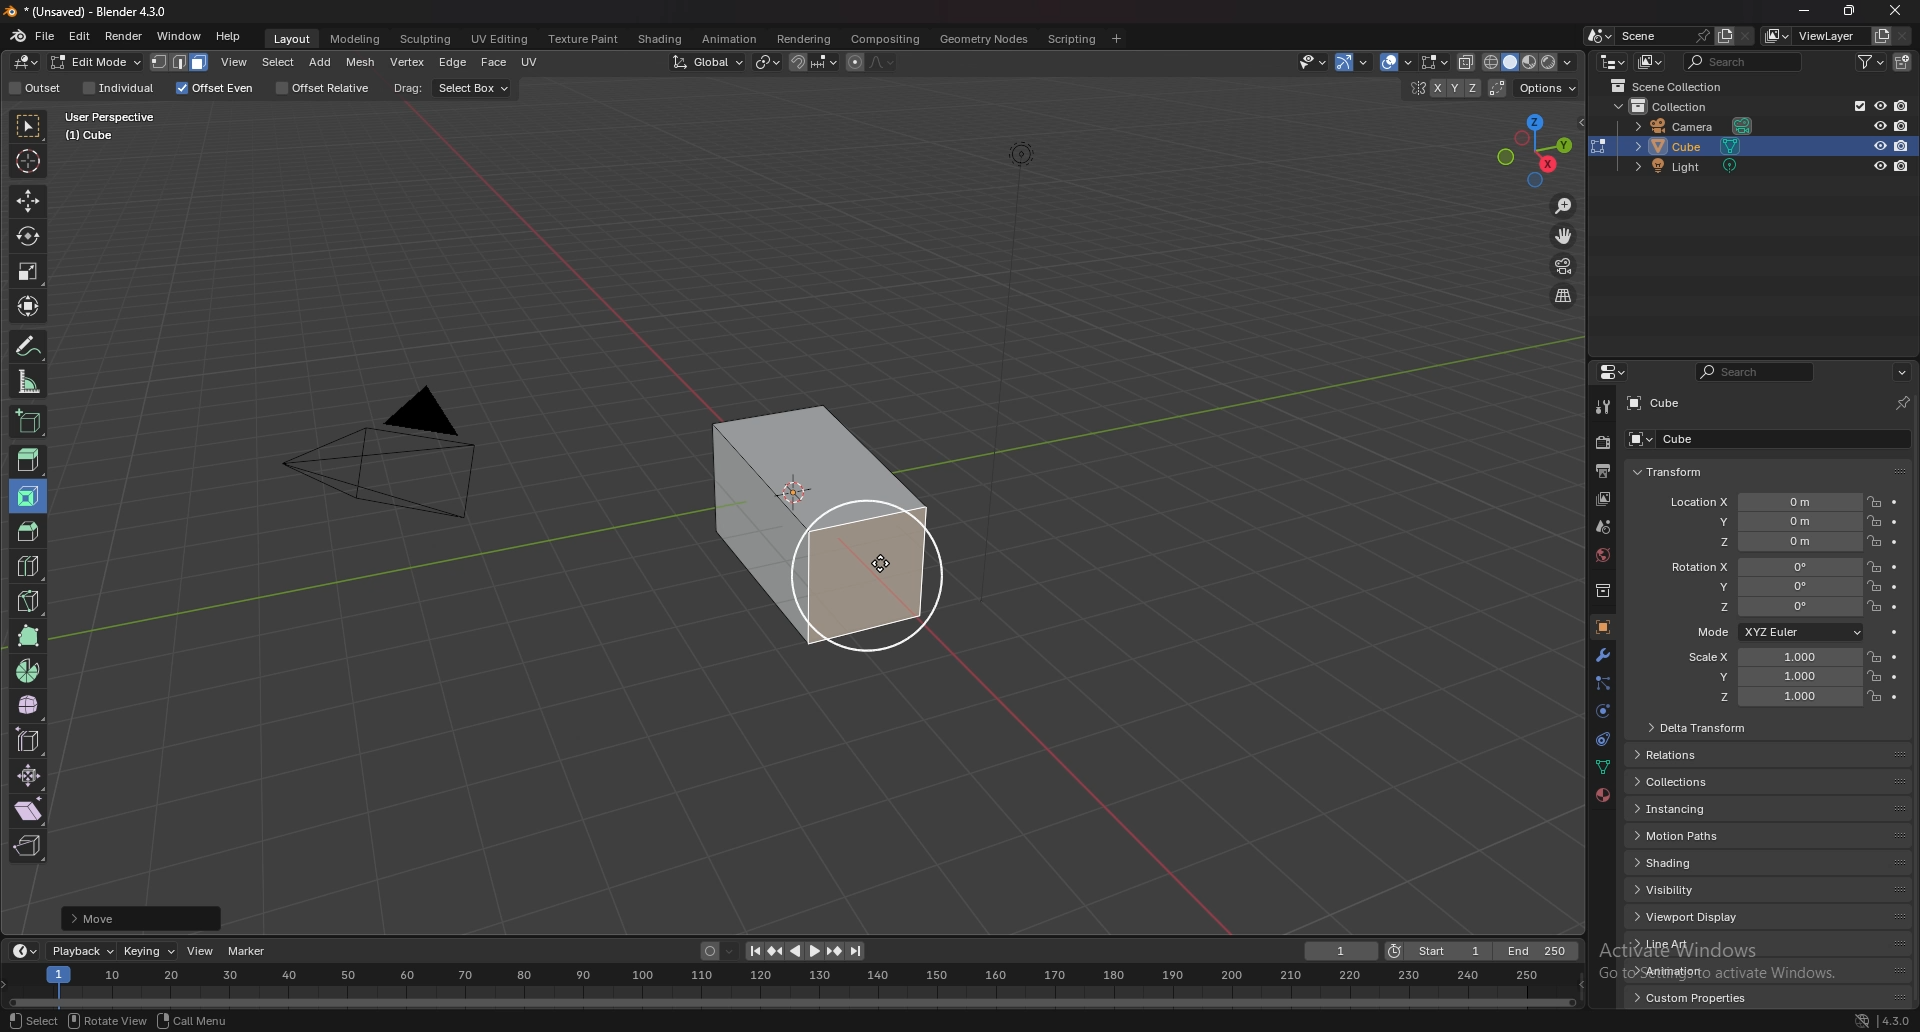 The width and height of the screenshot is (1920, 1032). What do you see at coordinates (1894, 658) in the screenshot?
I see `animate property` at bounding box center [1894, 658].